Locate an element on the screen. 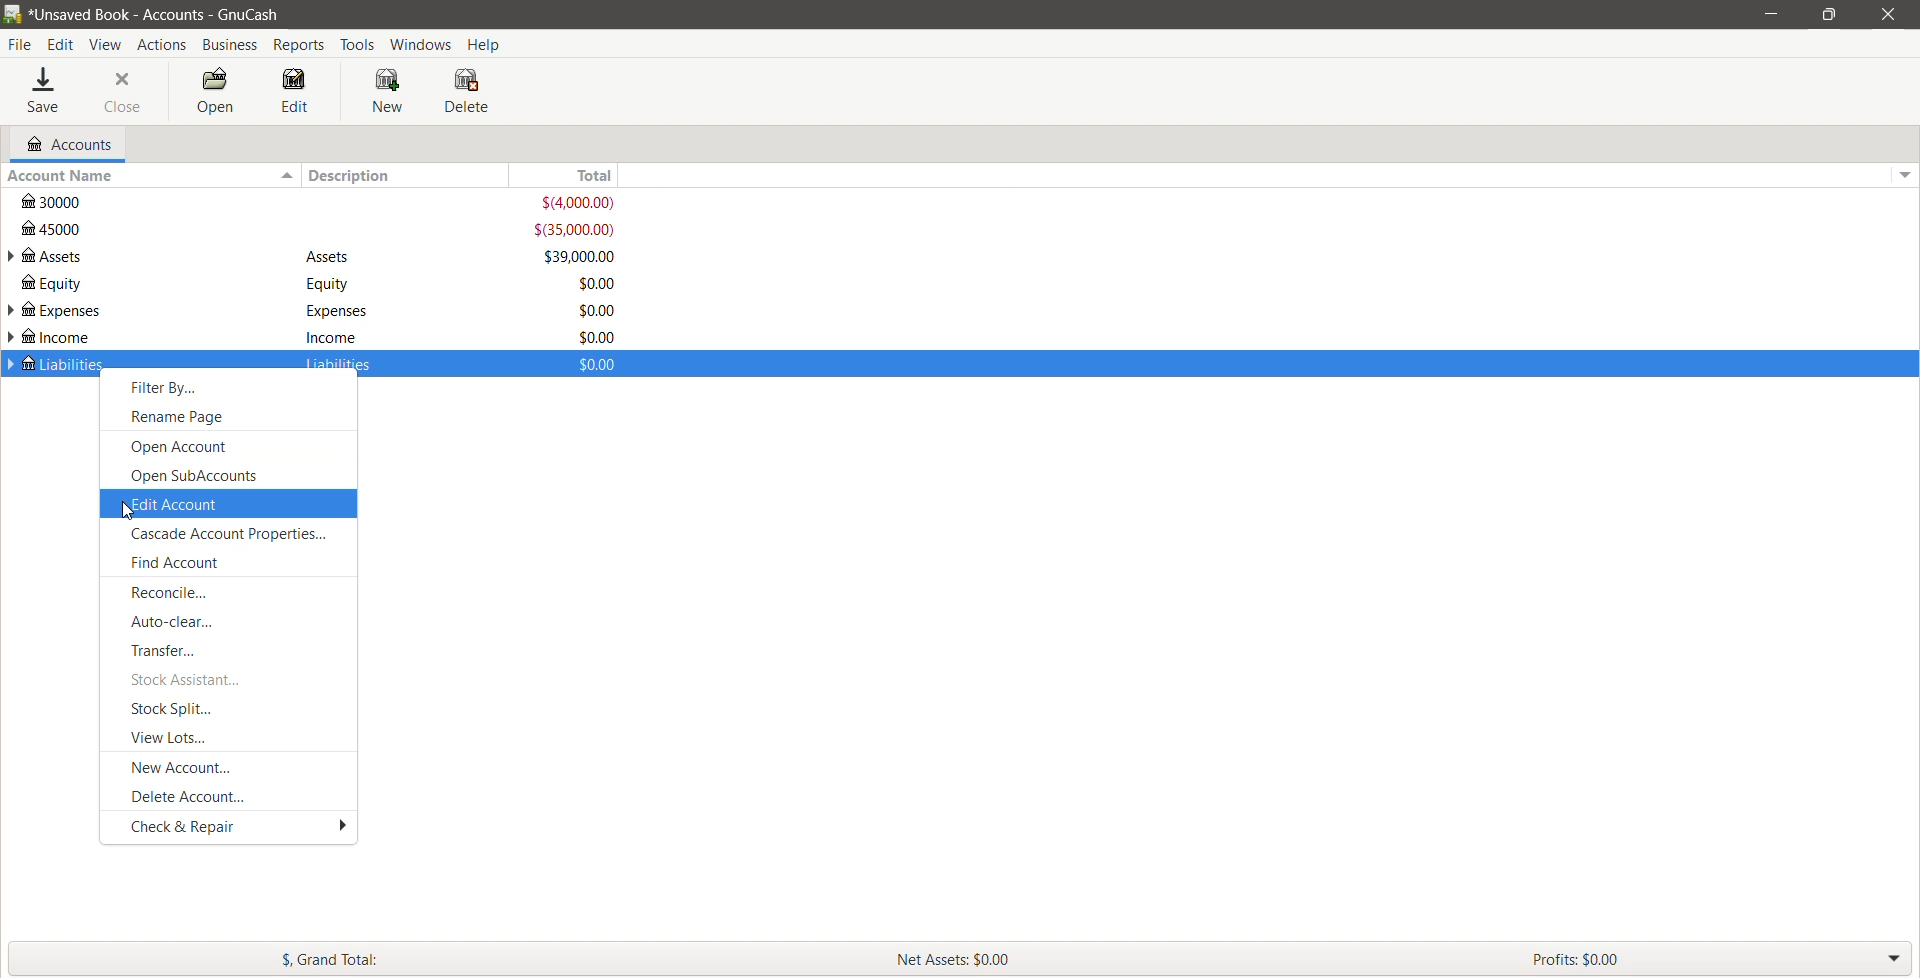 This screenshot has width=1920, height=978. expand subaccounts is located at coordinates (12, 364).